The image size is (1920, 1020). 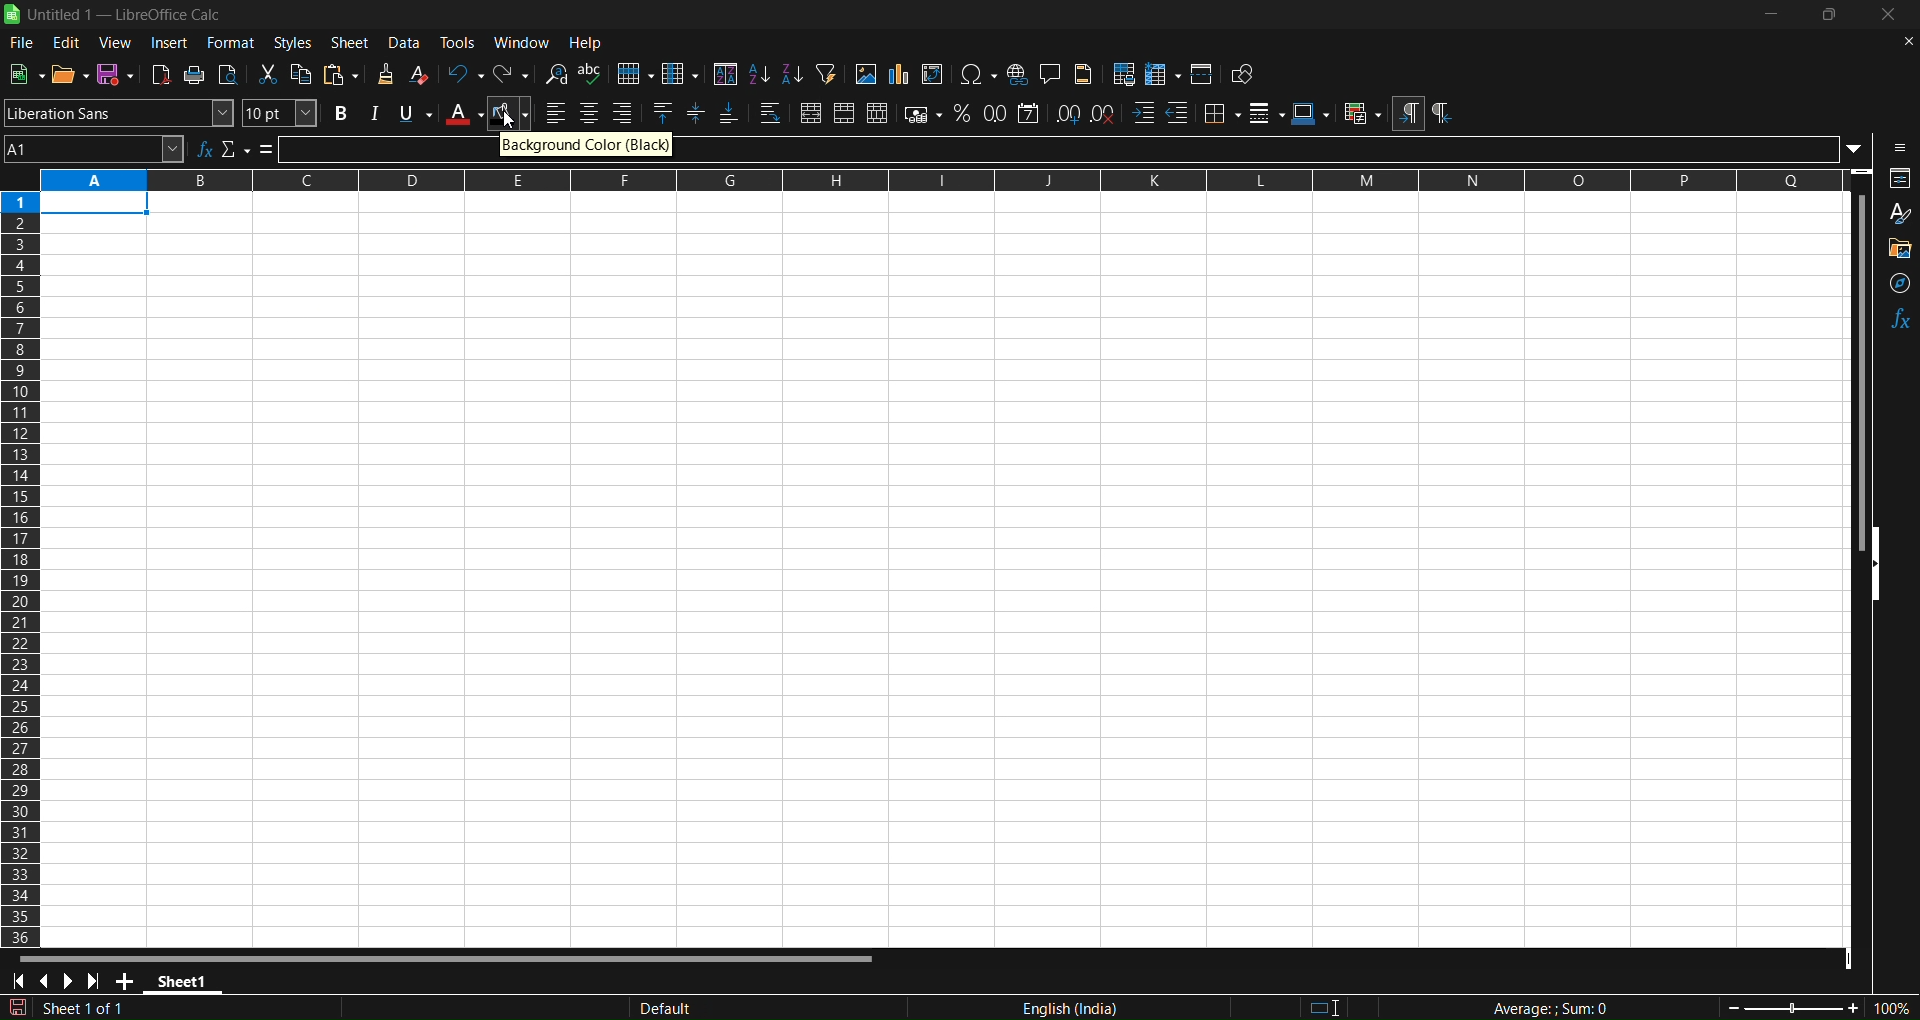 What do you see at coordinates (726, 73) in the screenshot?
I see `sort` at bounding box center [726, 73].